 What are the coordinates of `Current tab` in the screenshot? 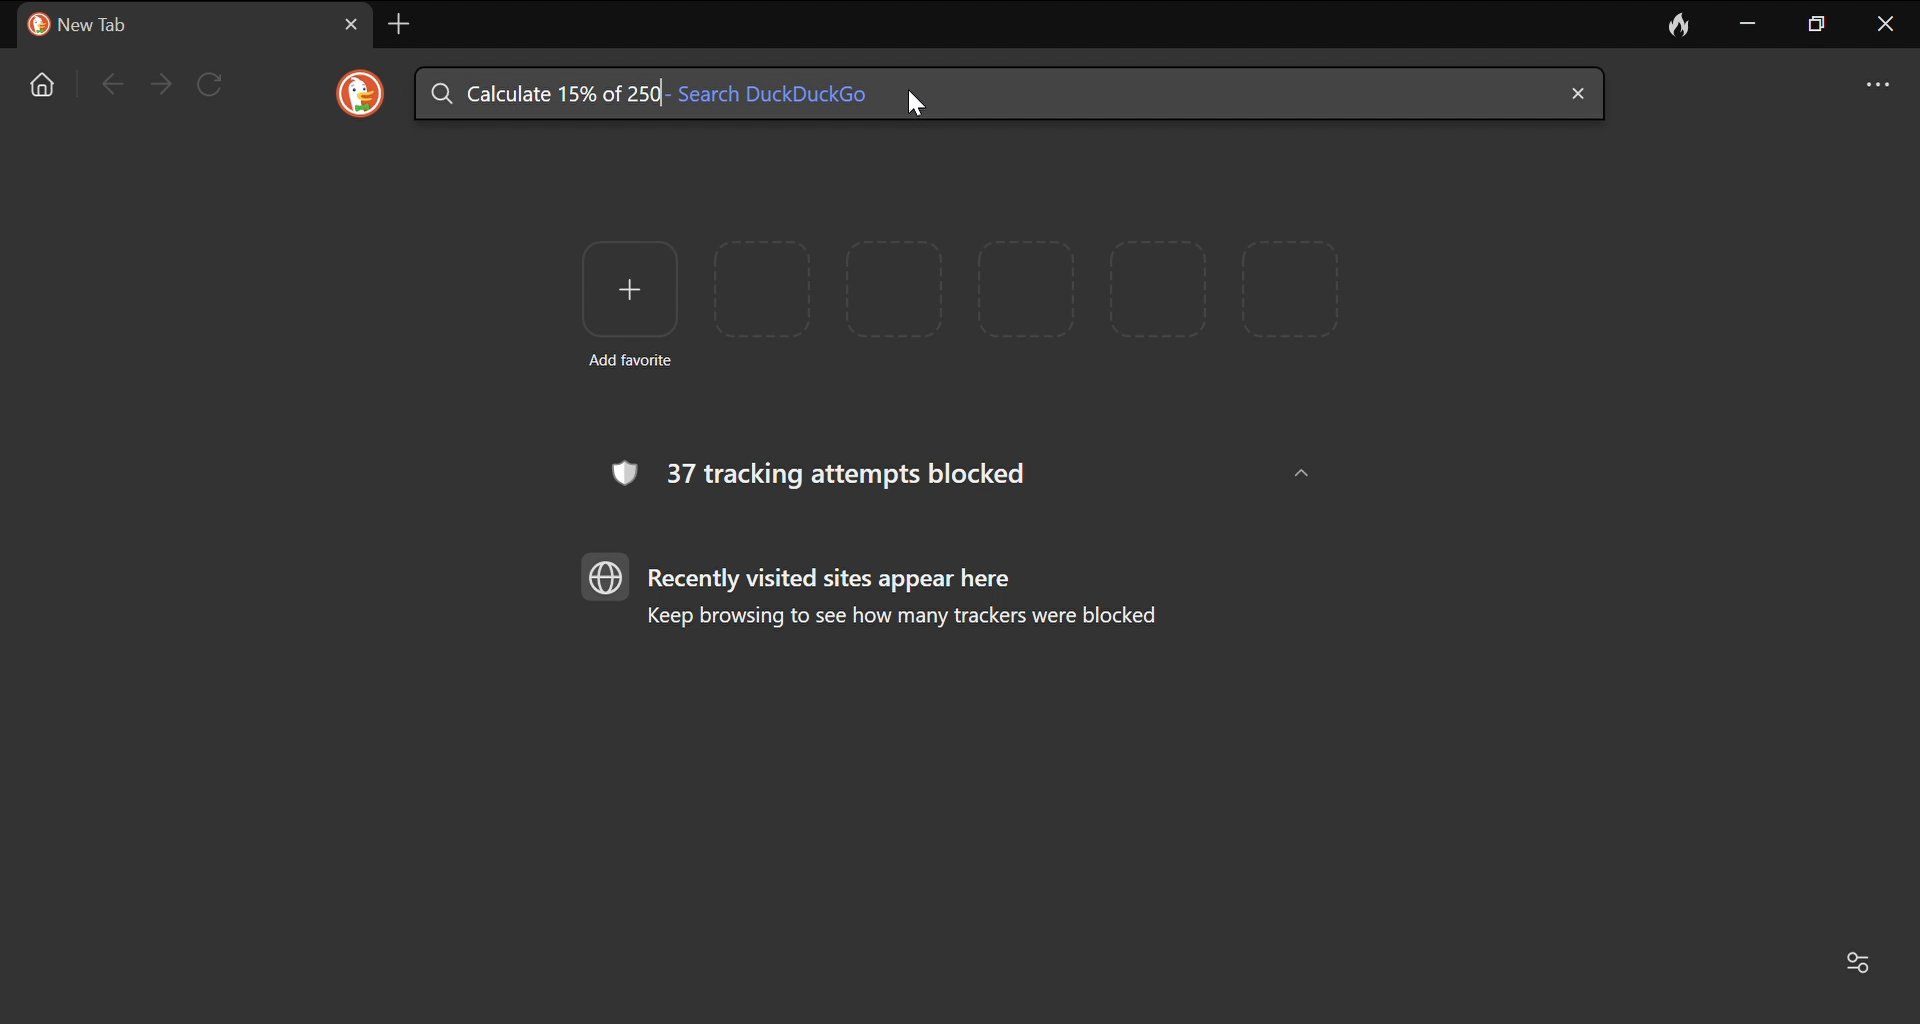 It's located at (168, 25).